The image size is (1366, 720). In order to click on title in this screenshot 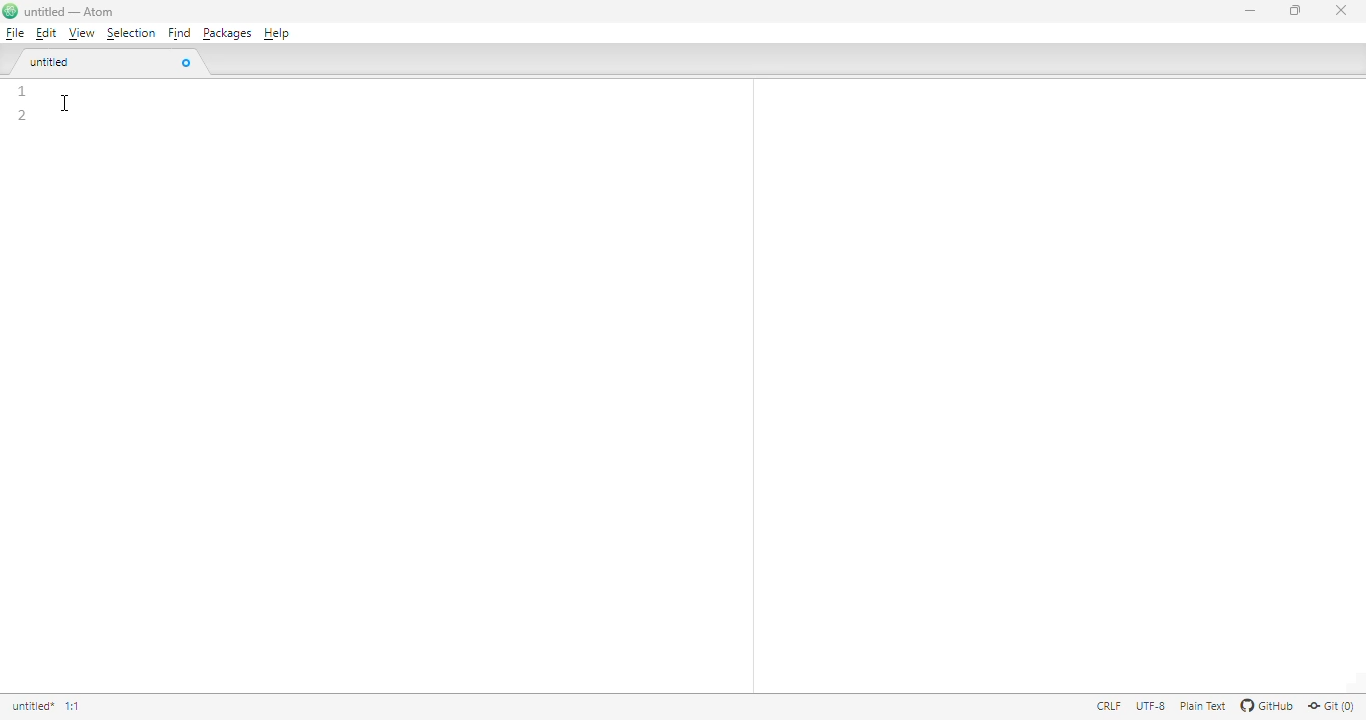, I will do `click(70, 12)`.